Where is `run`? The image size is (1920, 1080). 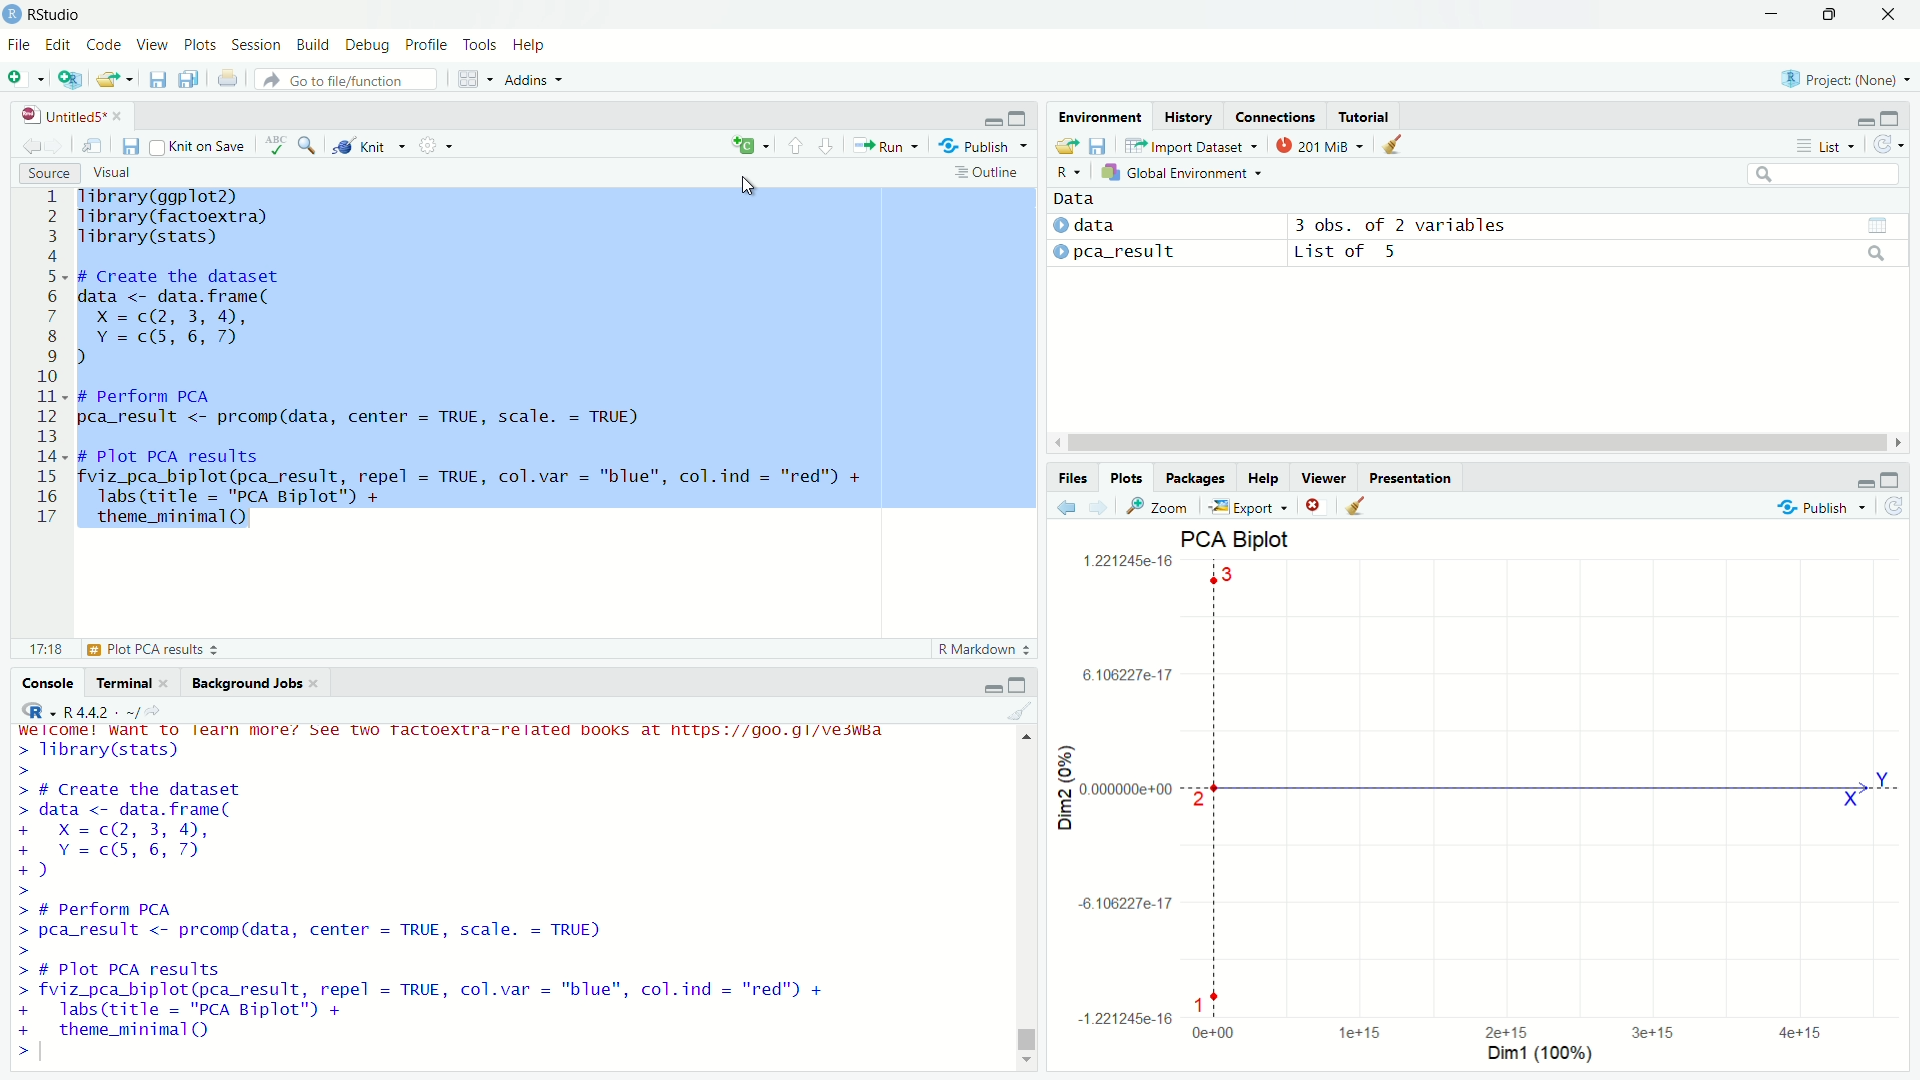 run is located at coordinates (884, 145).